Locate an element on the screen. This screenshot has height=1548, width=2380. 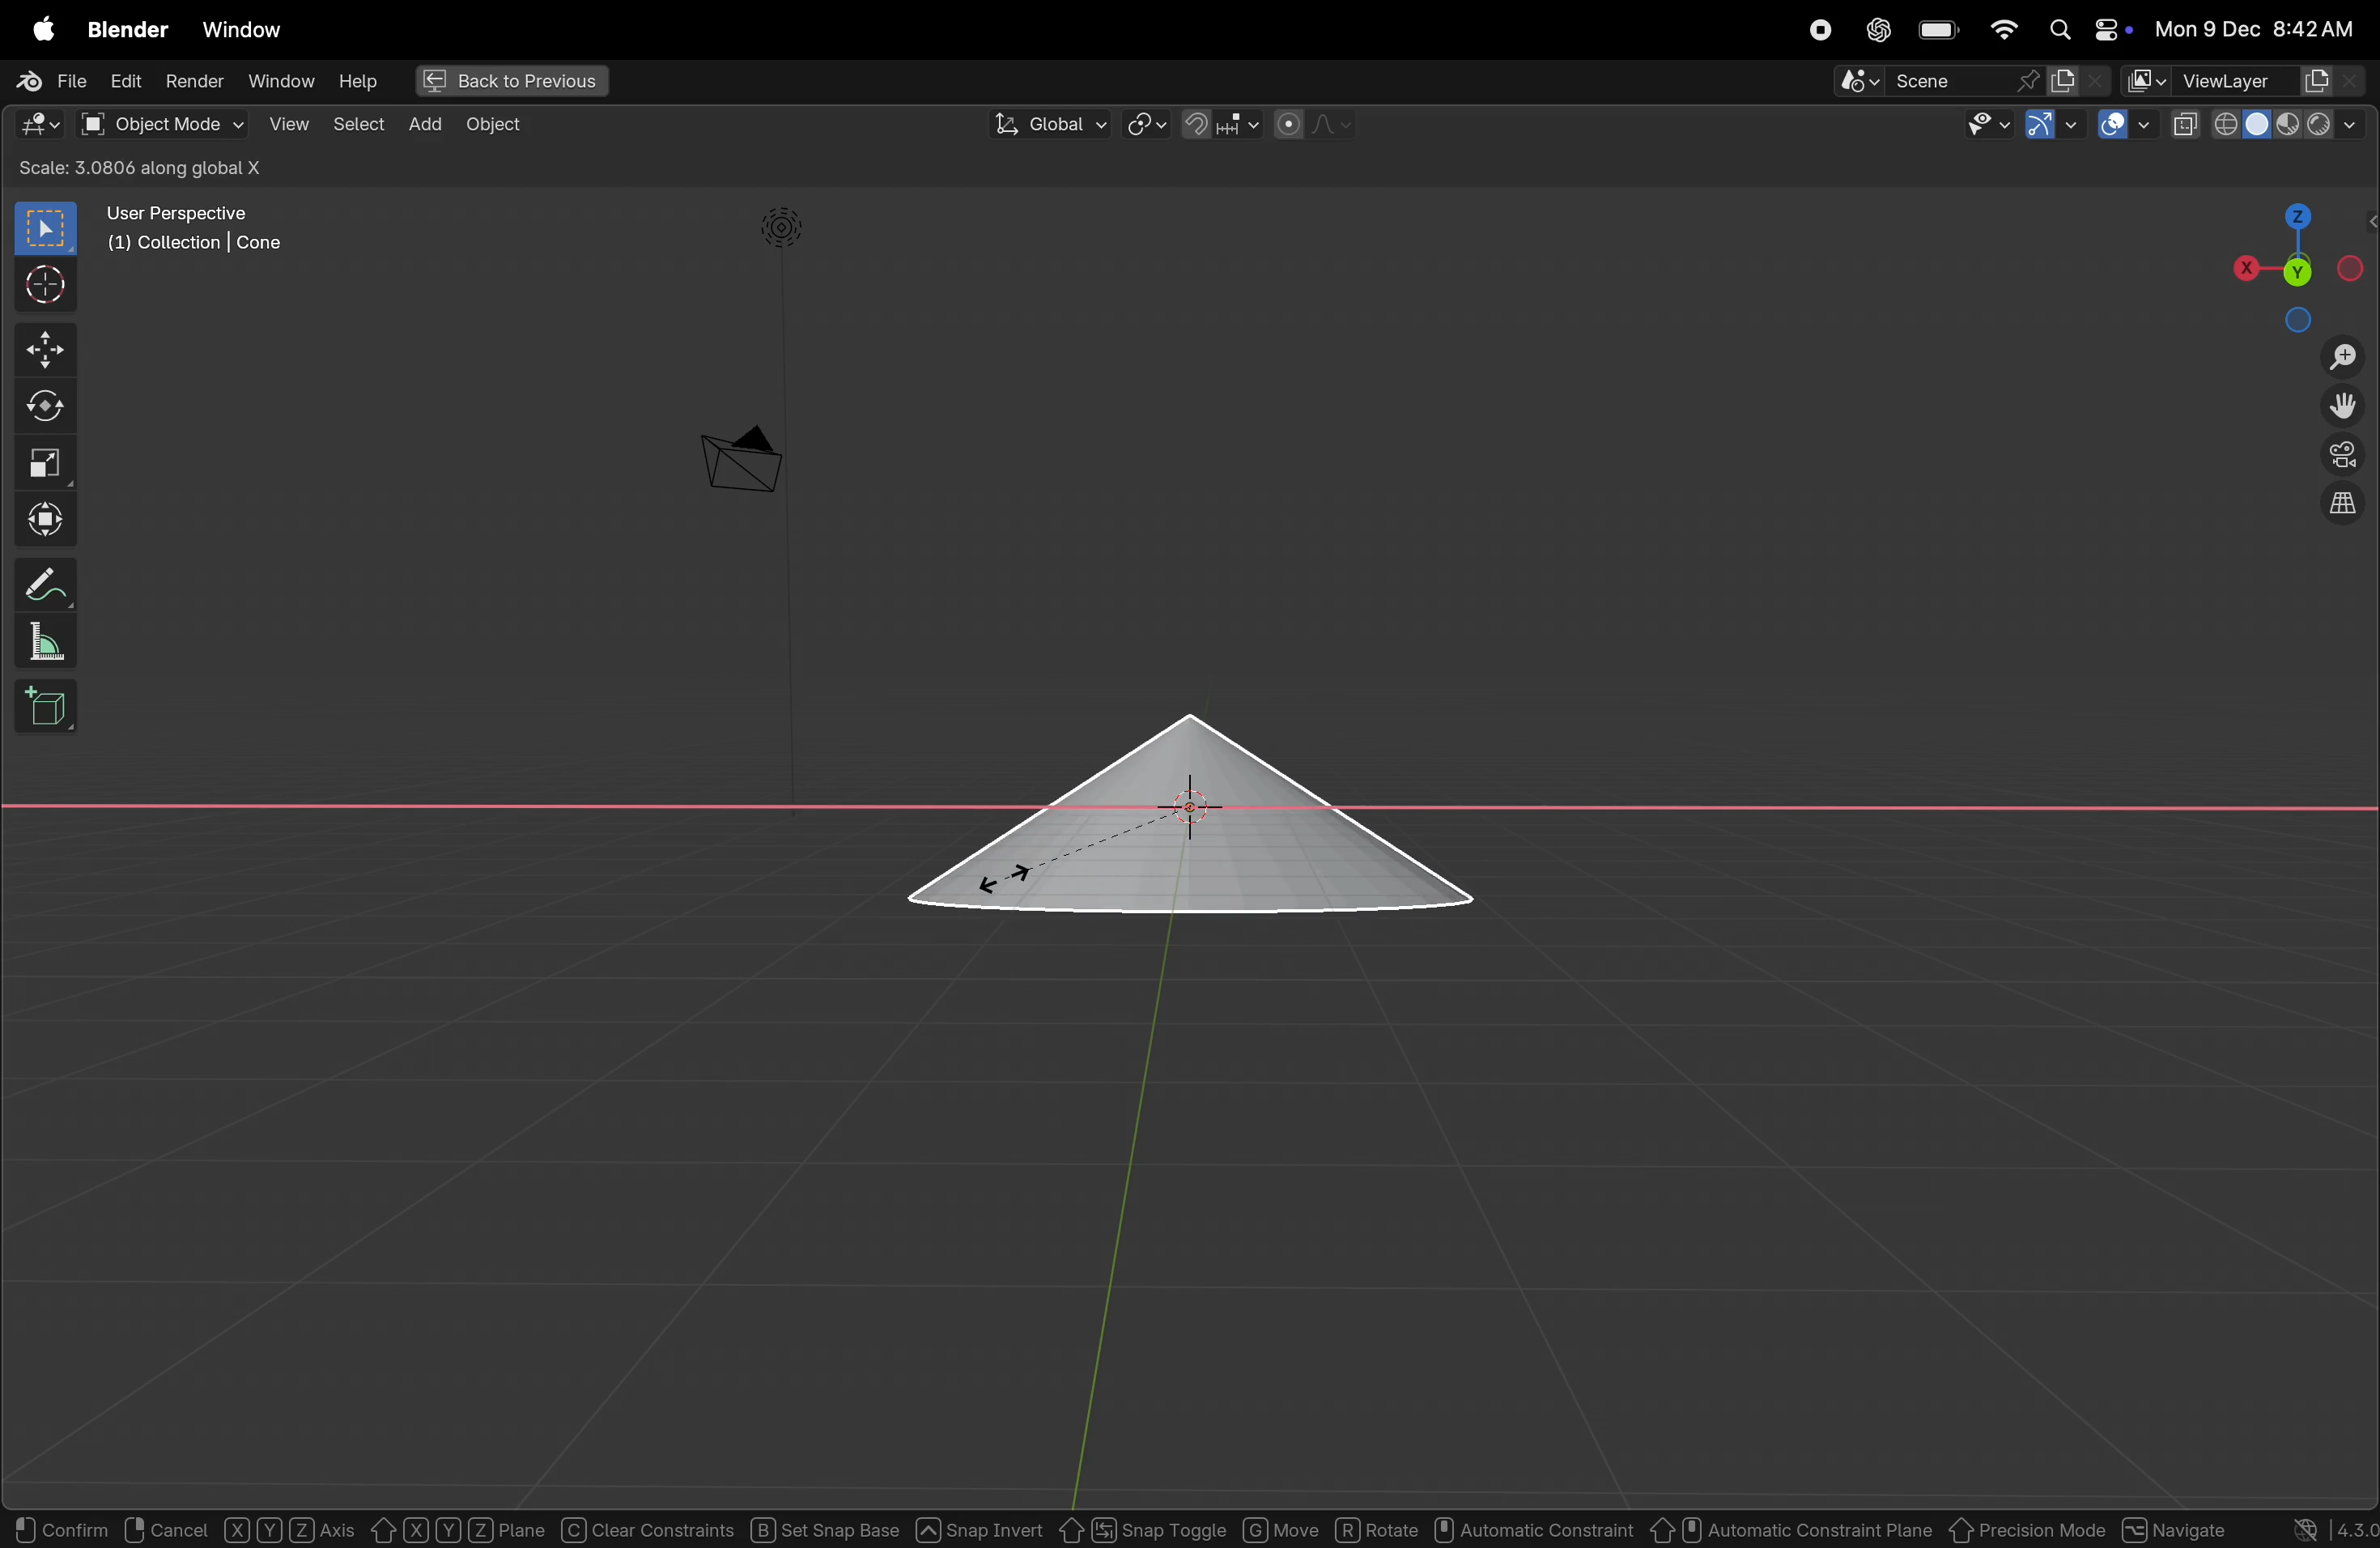
snap toggle is located at coordinates (1142, 1527).